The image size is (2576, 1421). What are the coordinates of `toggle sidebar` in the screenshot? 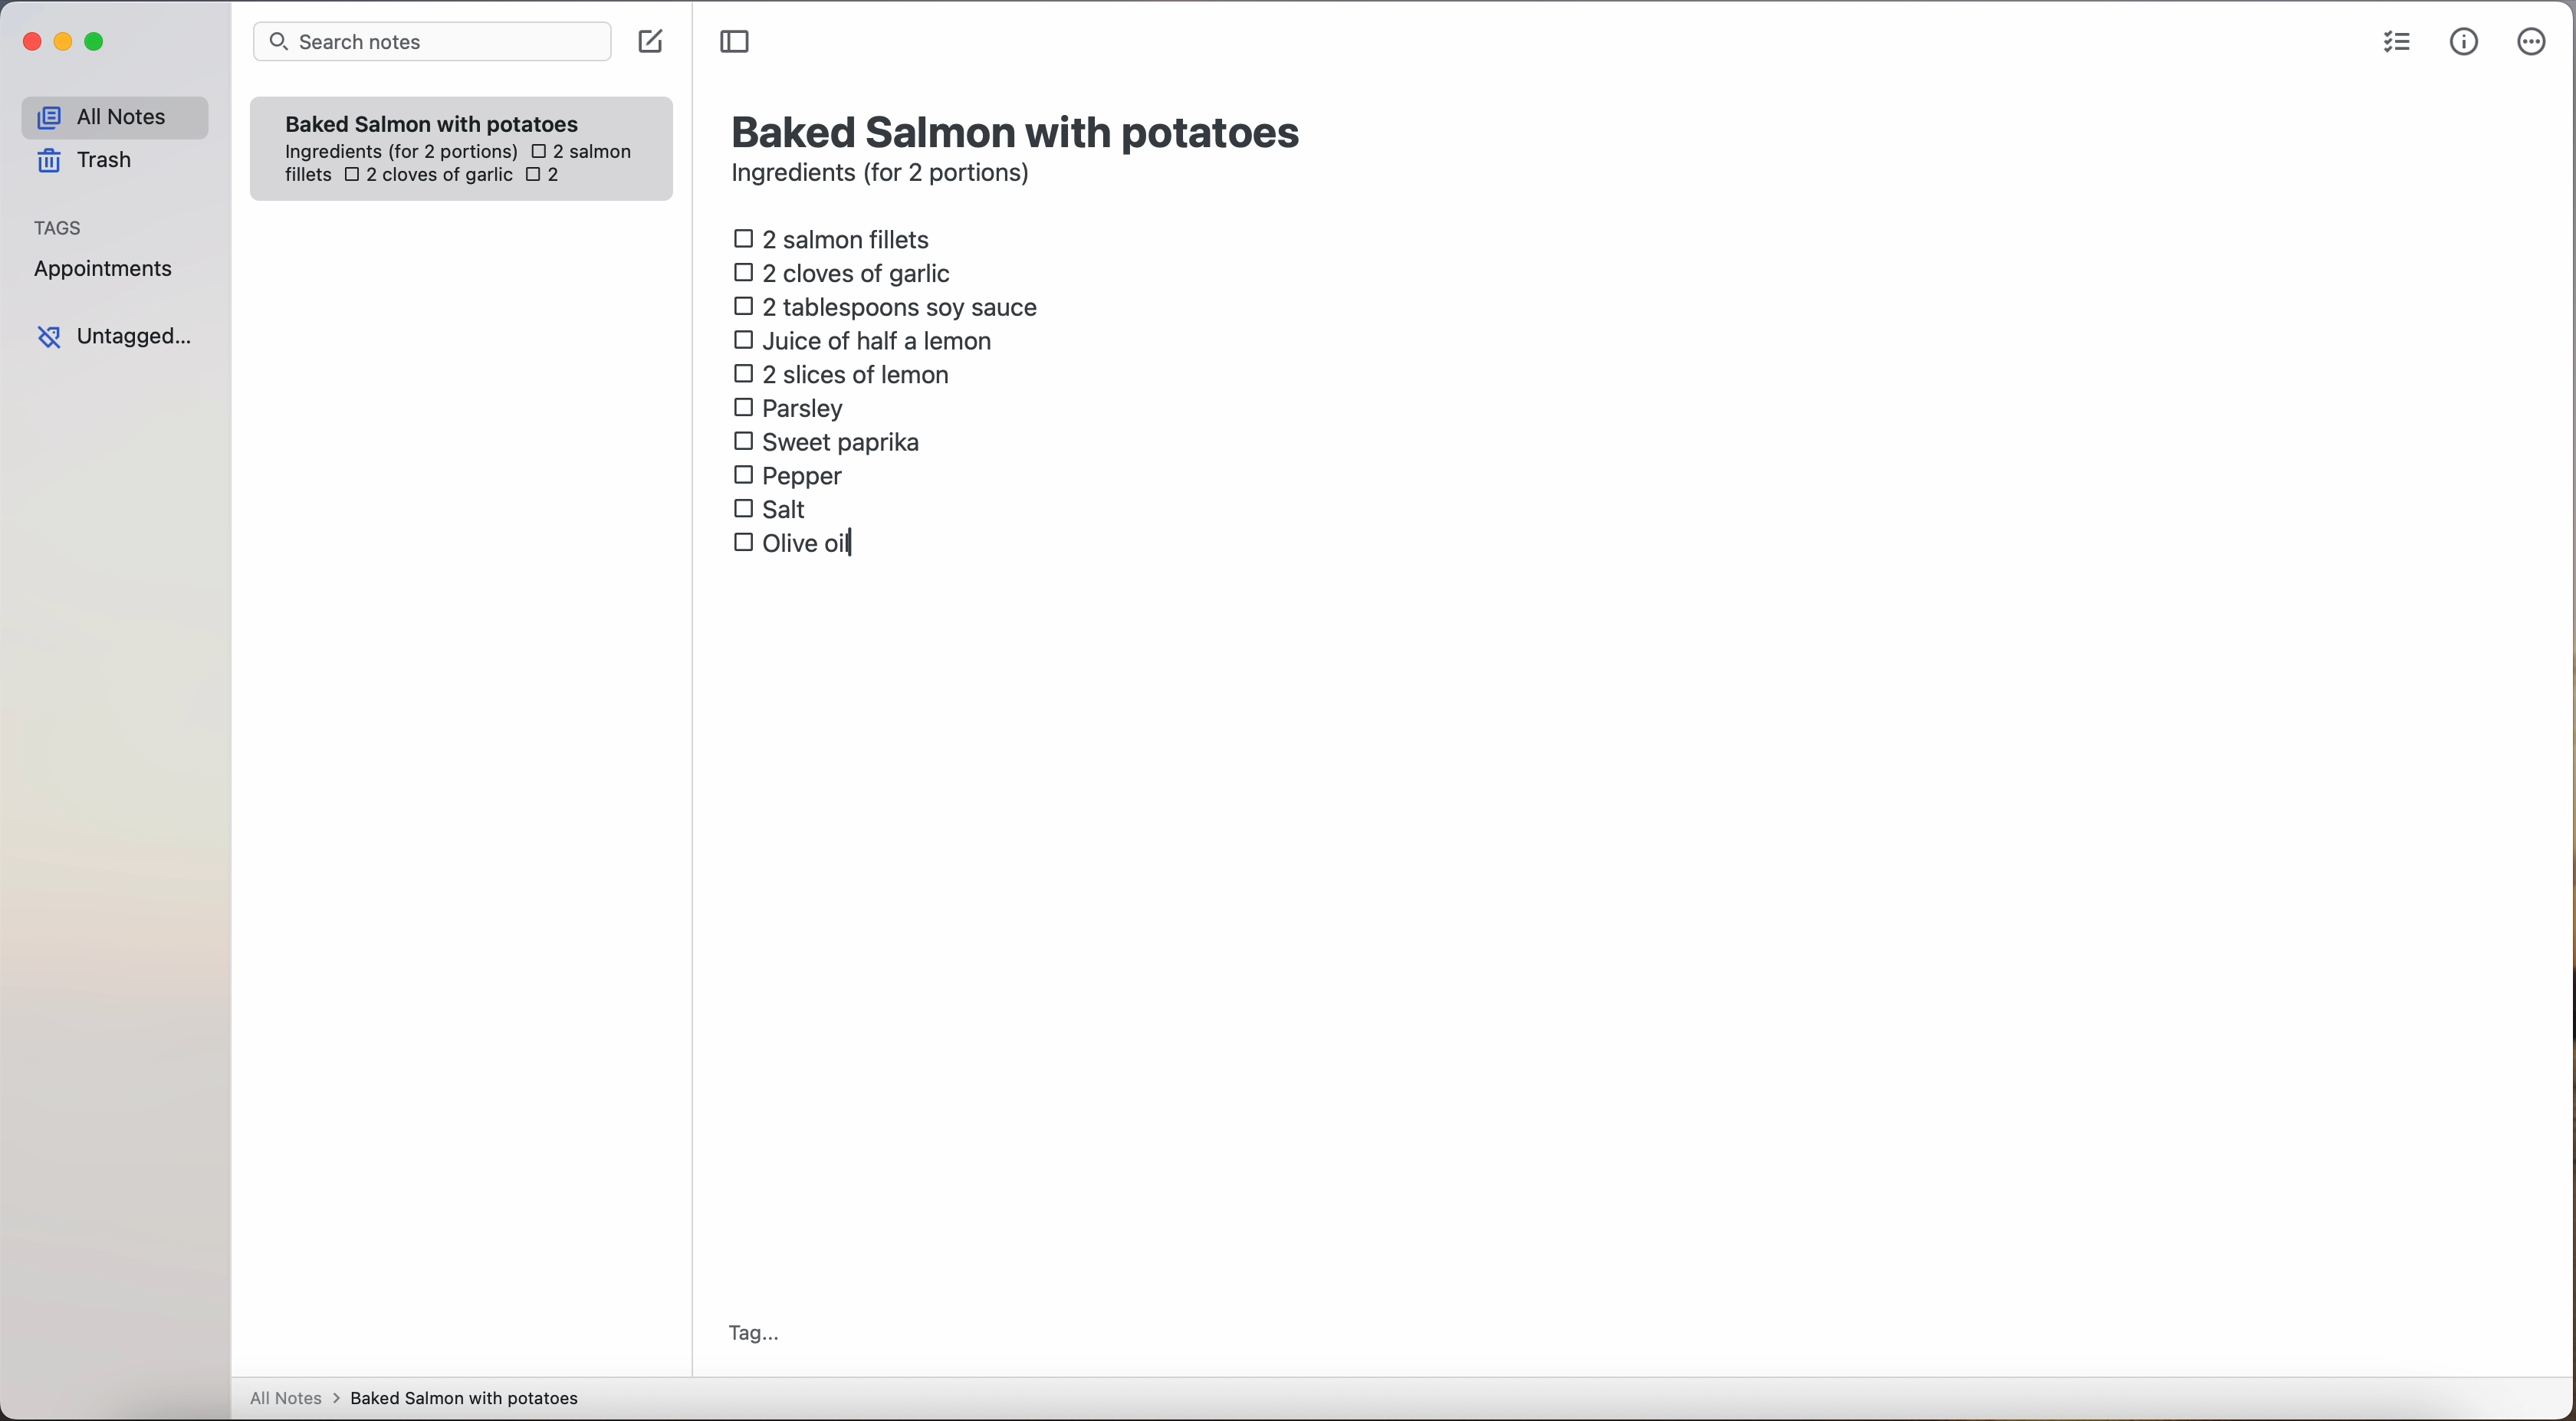 It's located at (737, 43).